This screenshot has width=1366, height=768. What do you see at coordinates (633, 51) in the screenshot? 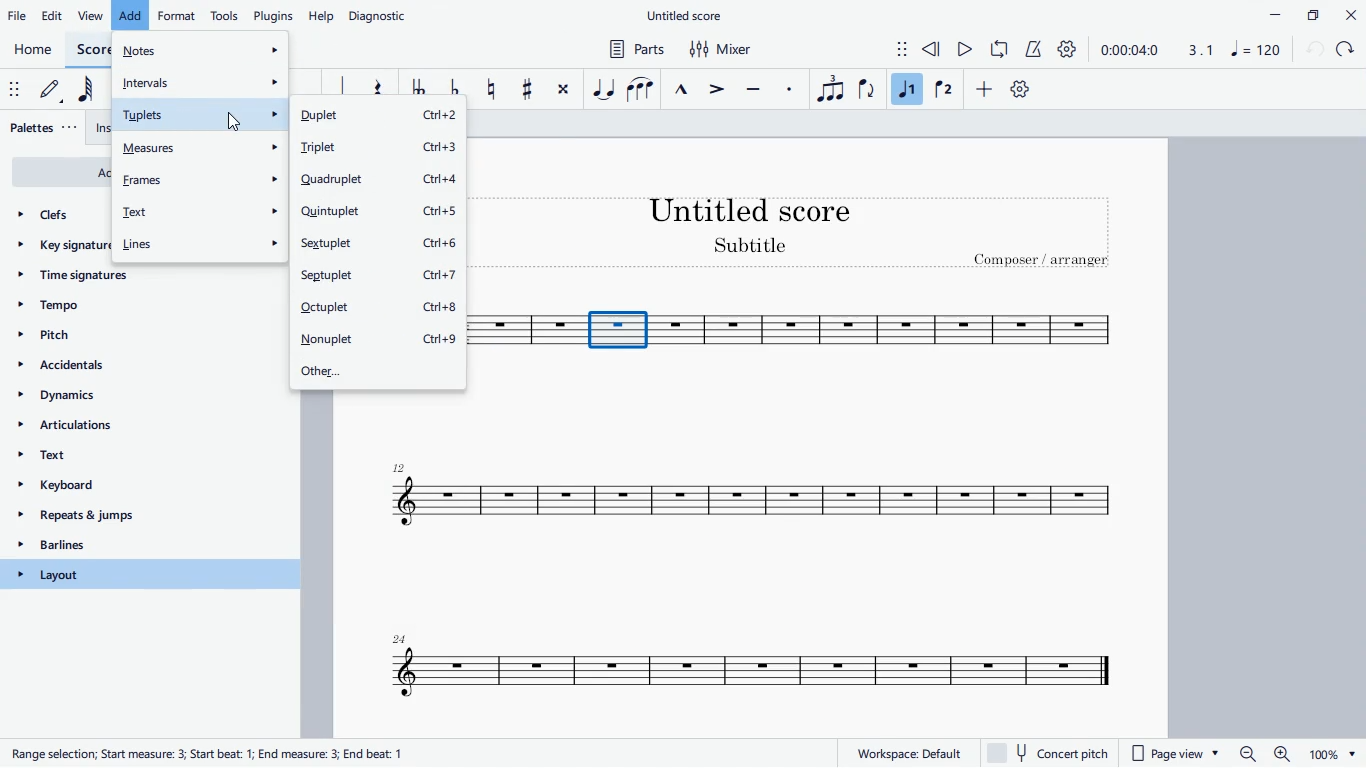
I see `parts` at bounding box center [633, 51].